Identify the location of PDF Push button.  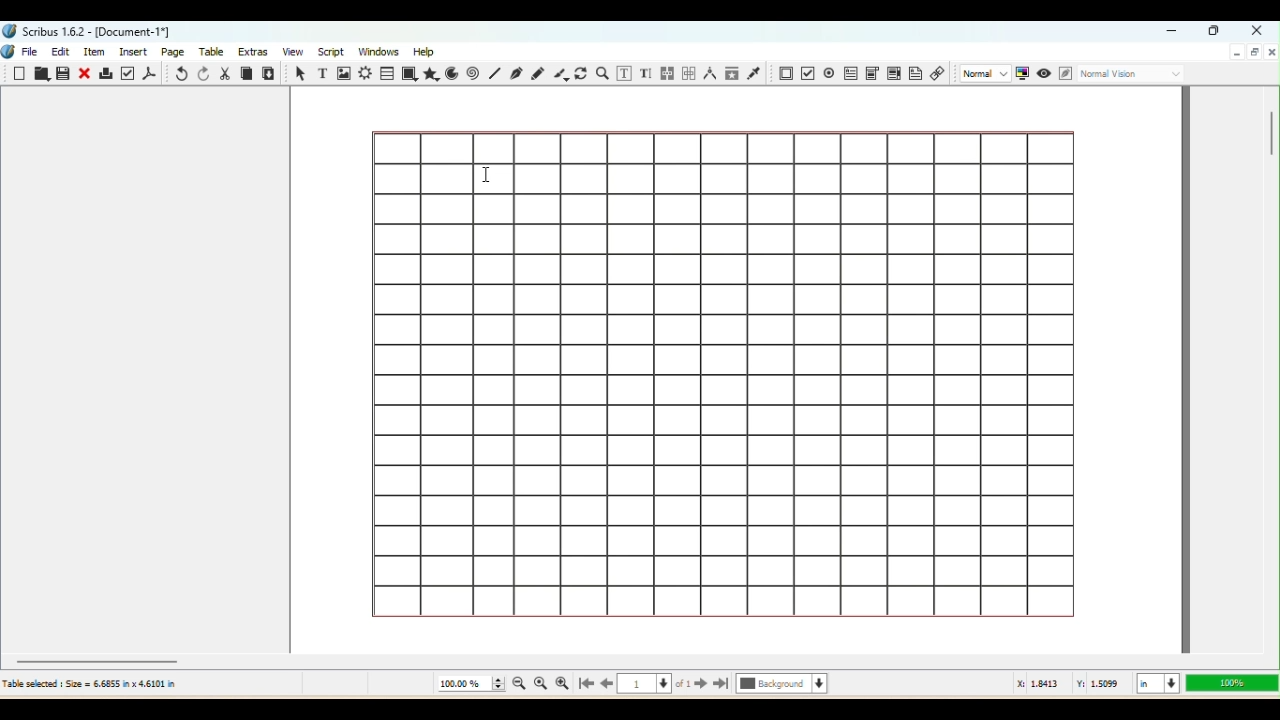
(784, 73).